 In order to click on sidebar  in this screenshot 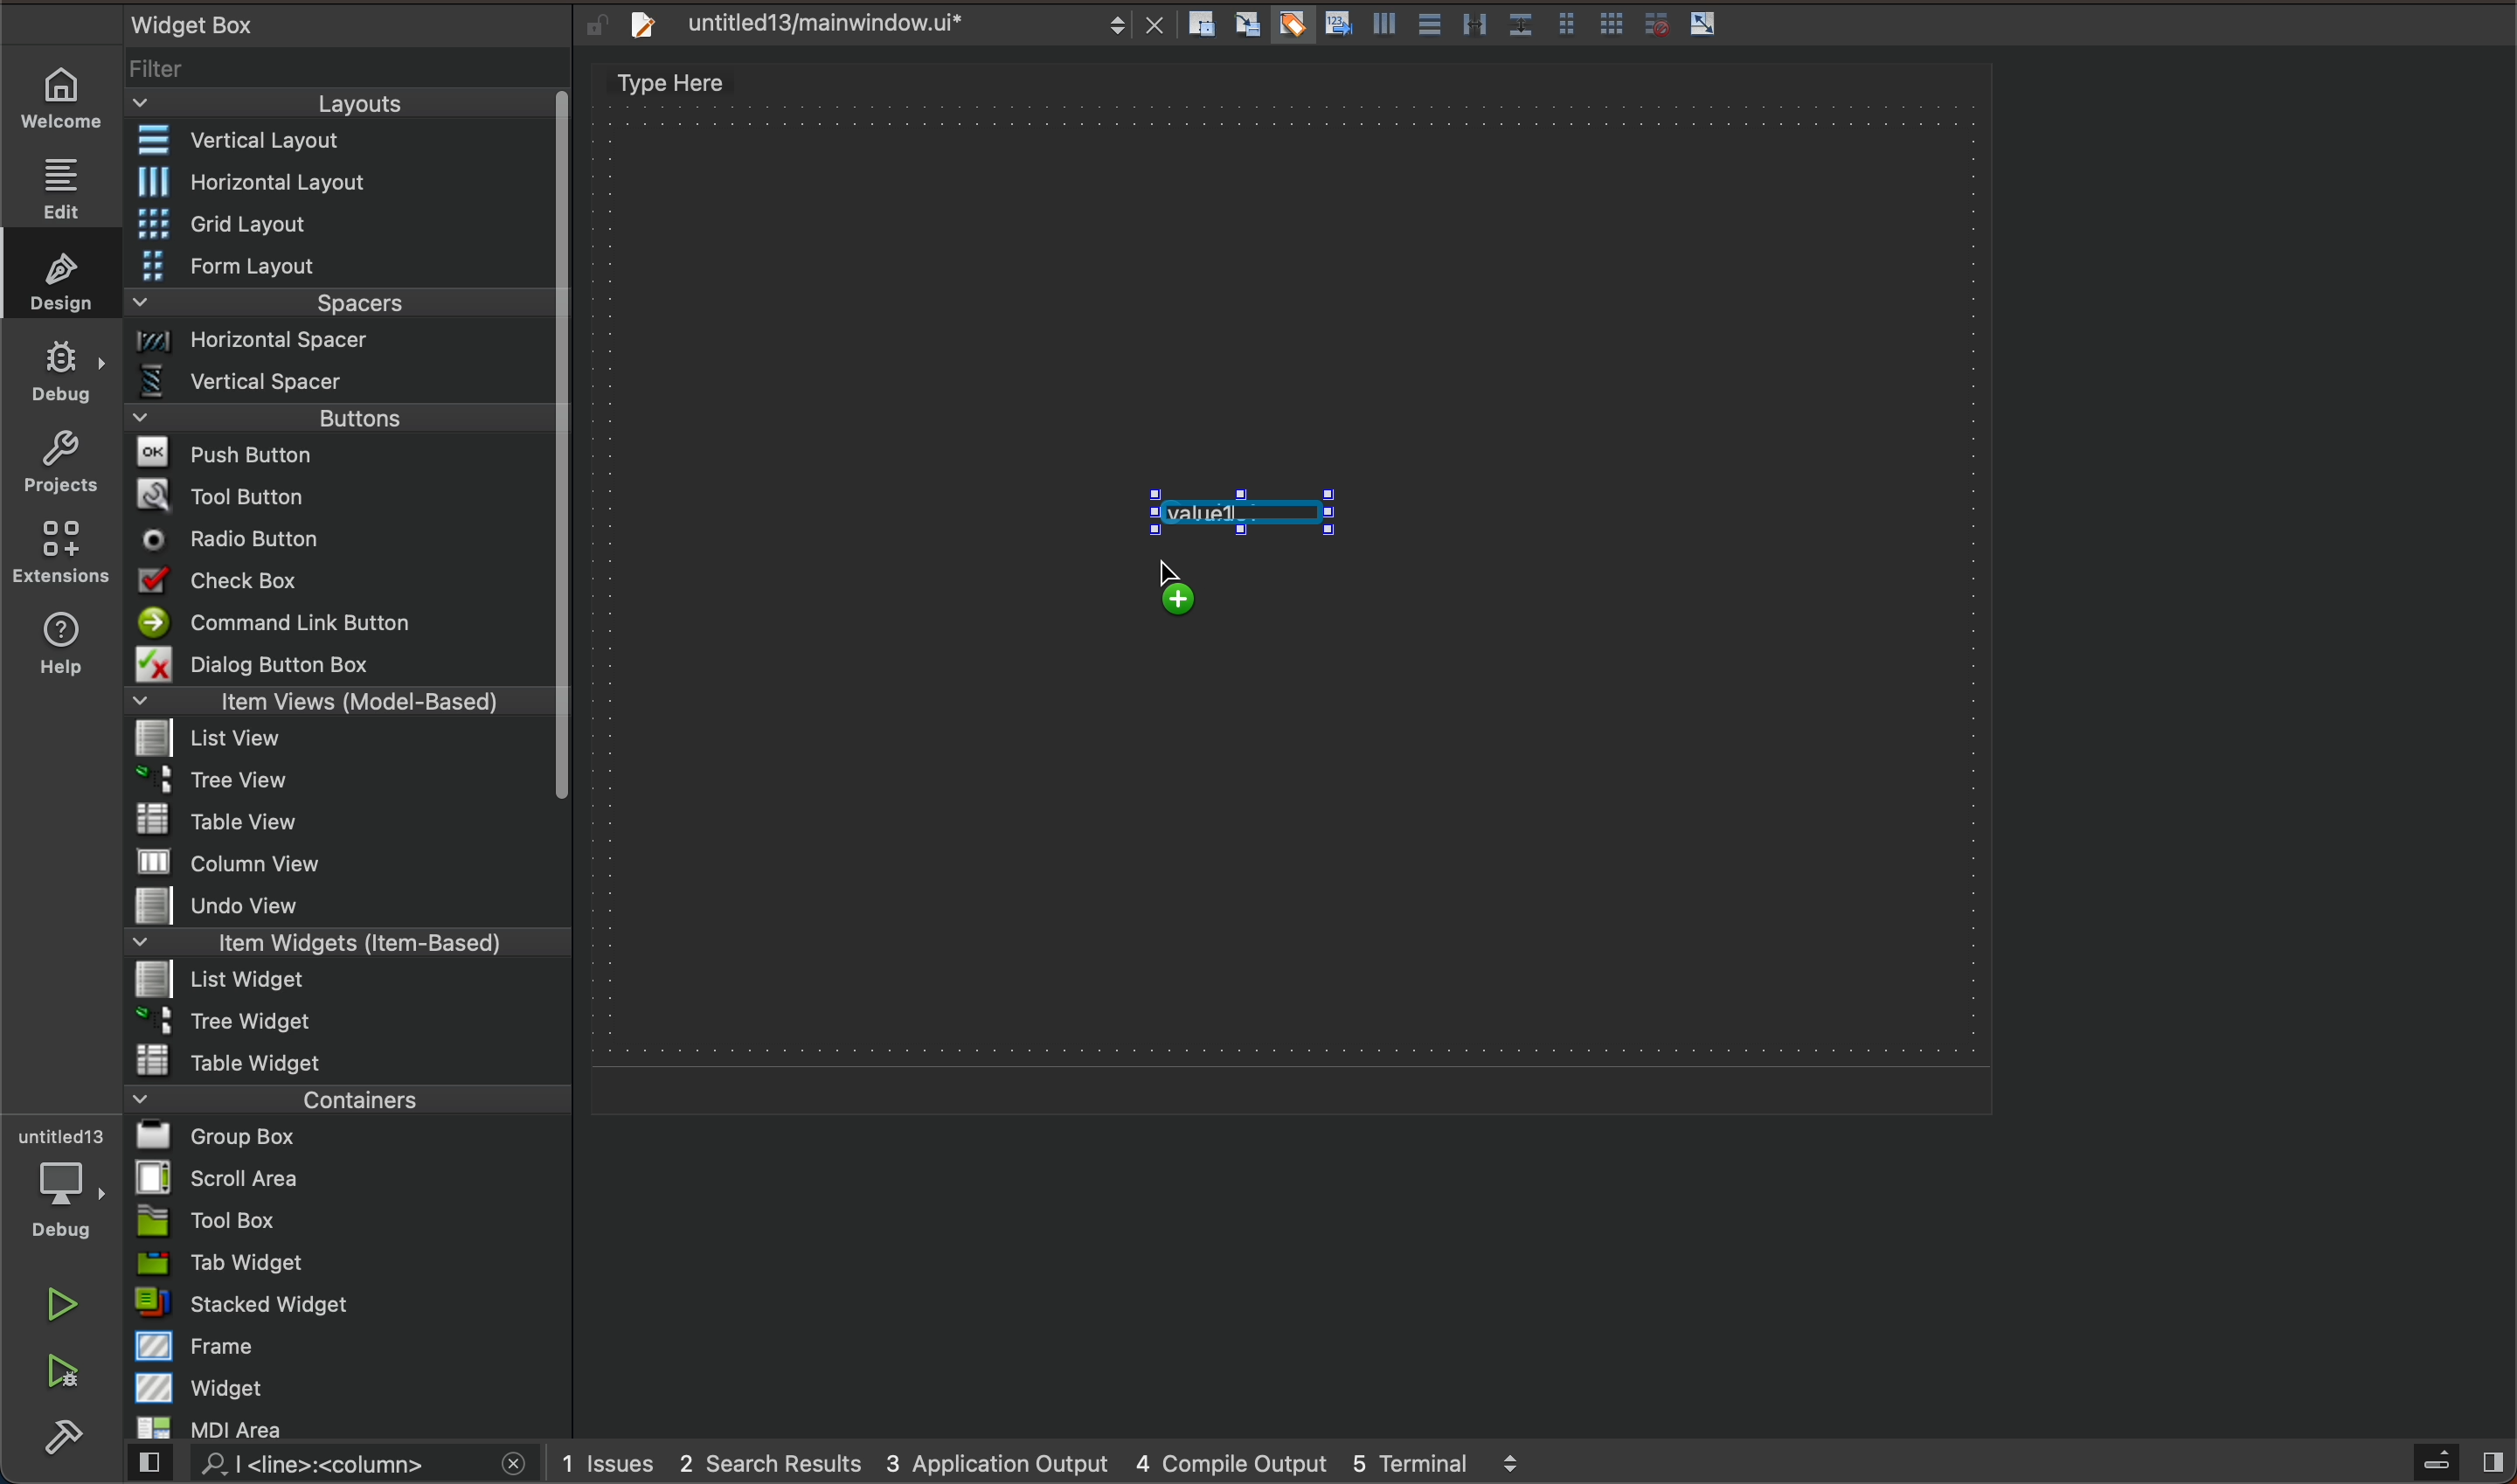, I will do `click(2440, 1463)`.